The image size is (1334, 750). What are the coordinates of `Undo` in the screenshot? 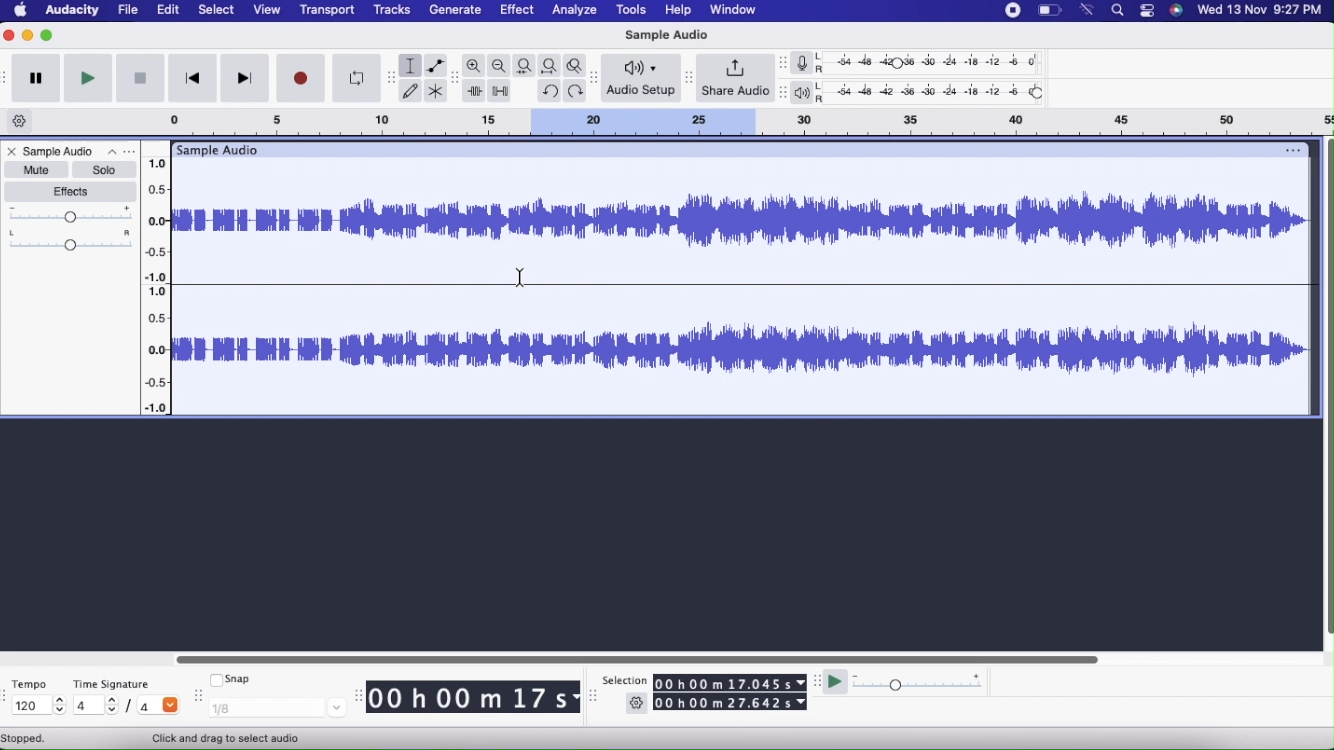 It's located at (549, 89).